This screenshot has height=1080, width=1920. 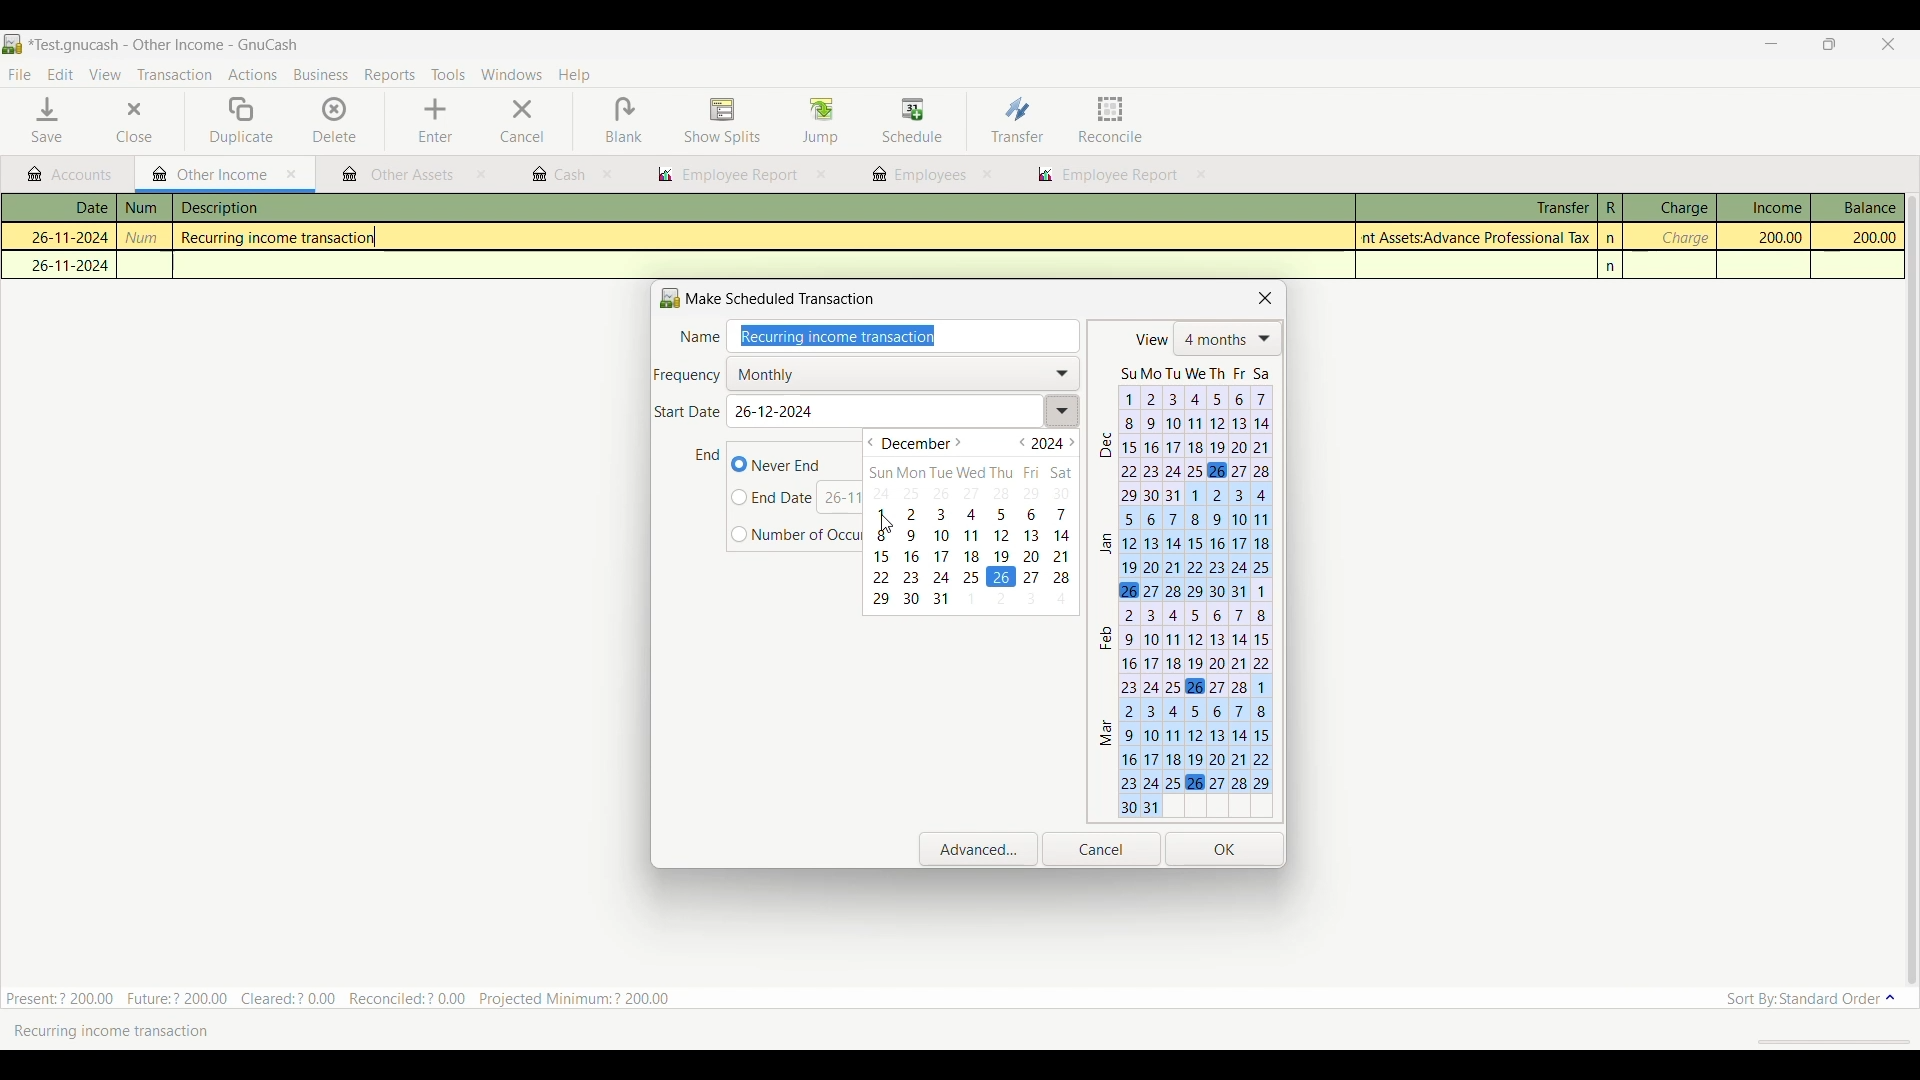 I want to click on Current tab highlight, so click(x=204, y=173).